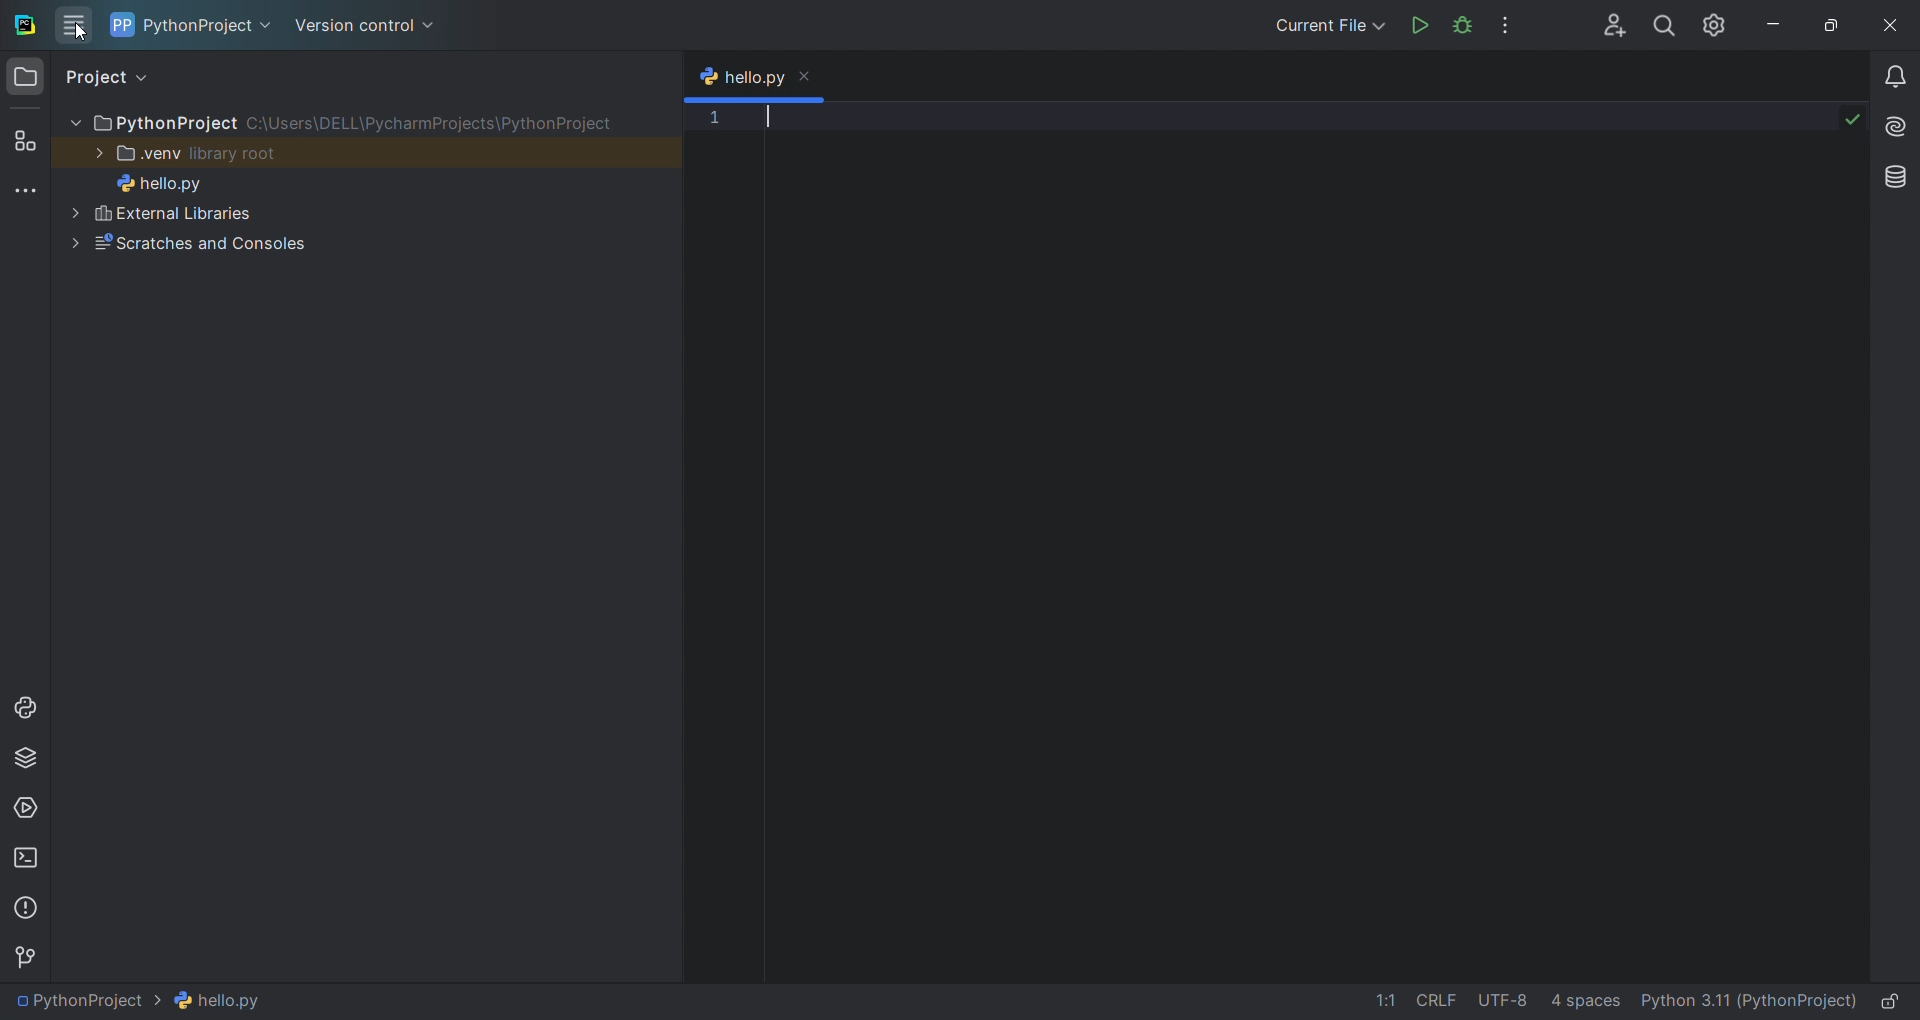 This screenshot has height=1020, width=1920. I want to click on terminal, so click(25, 858).